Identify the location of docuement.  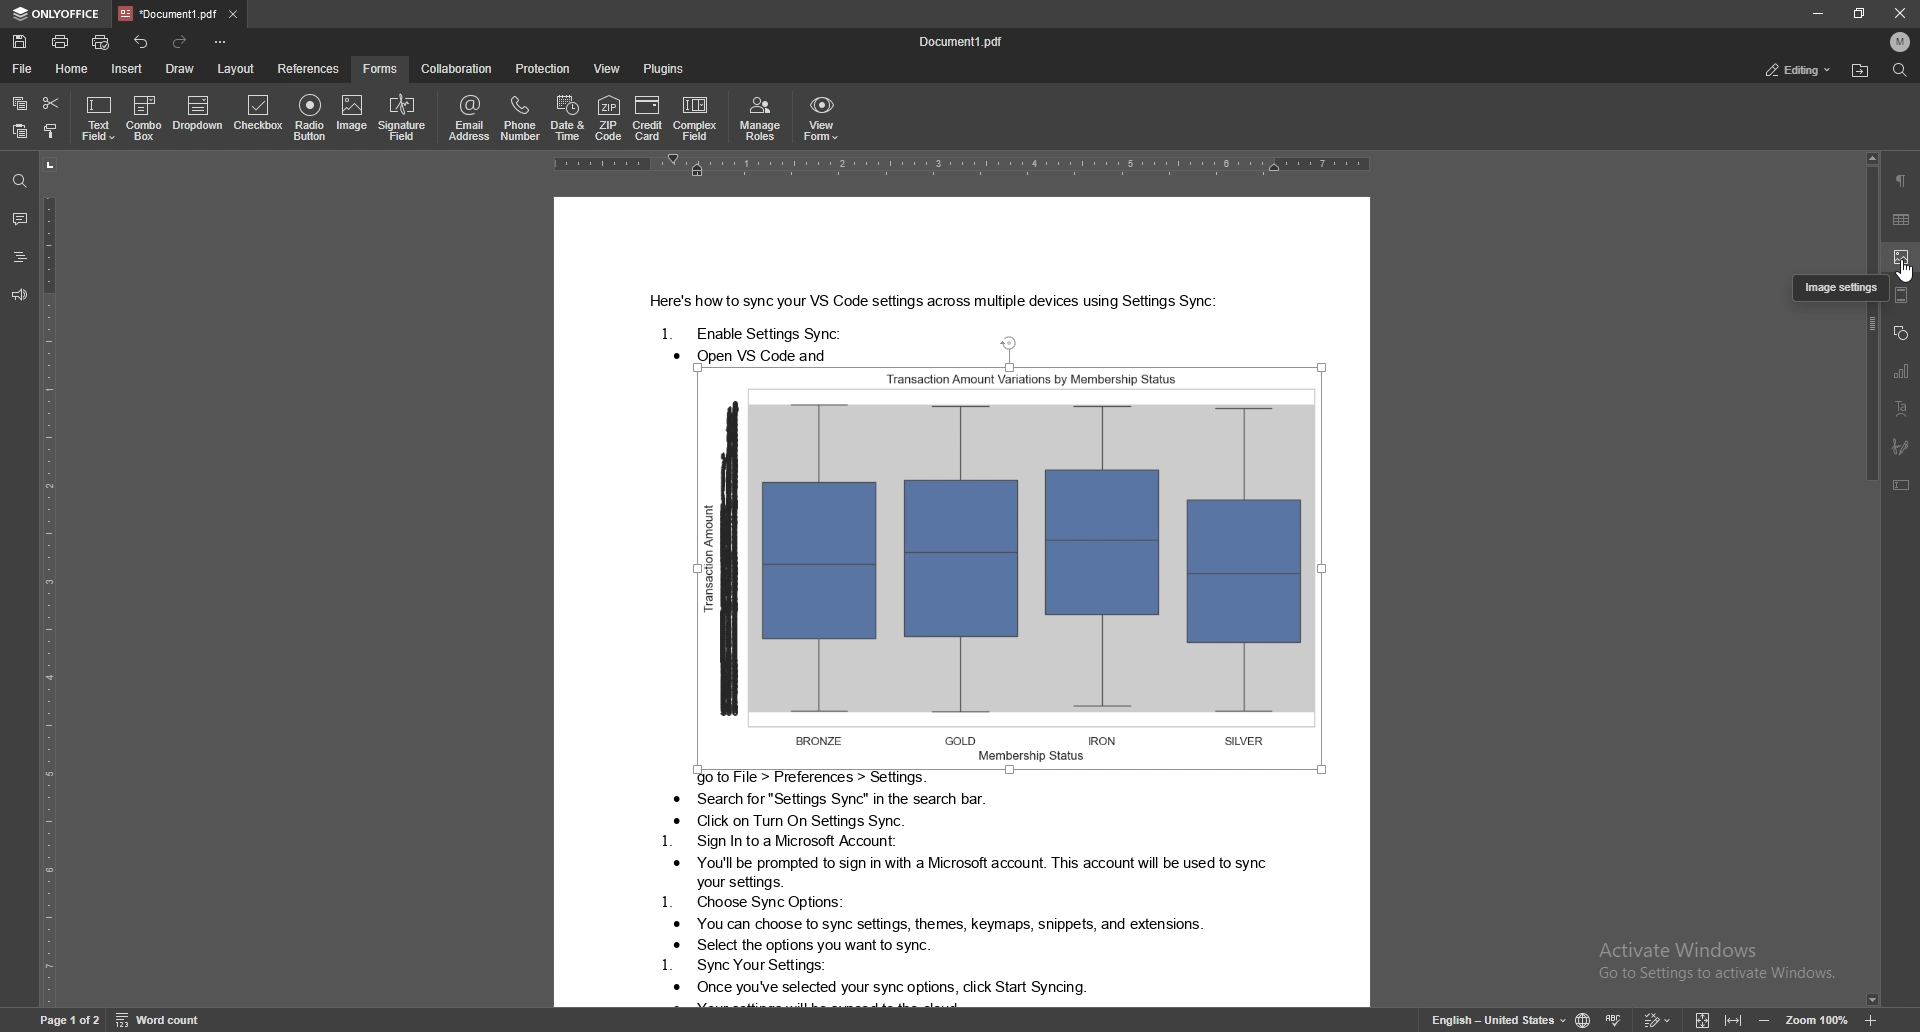
(972, 39).